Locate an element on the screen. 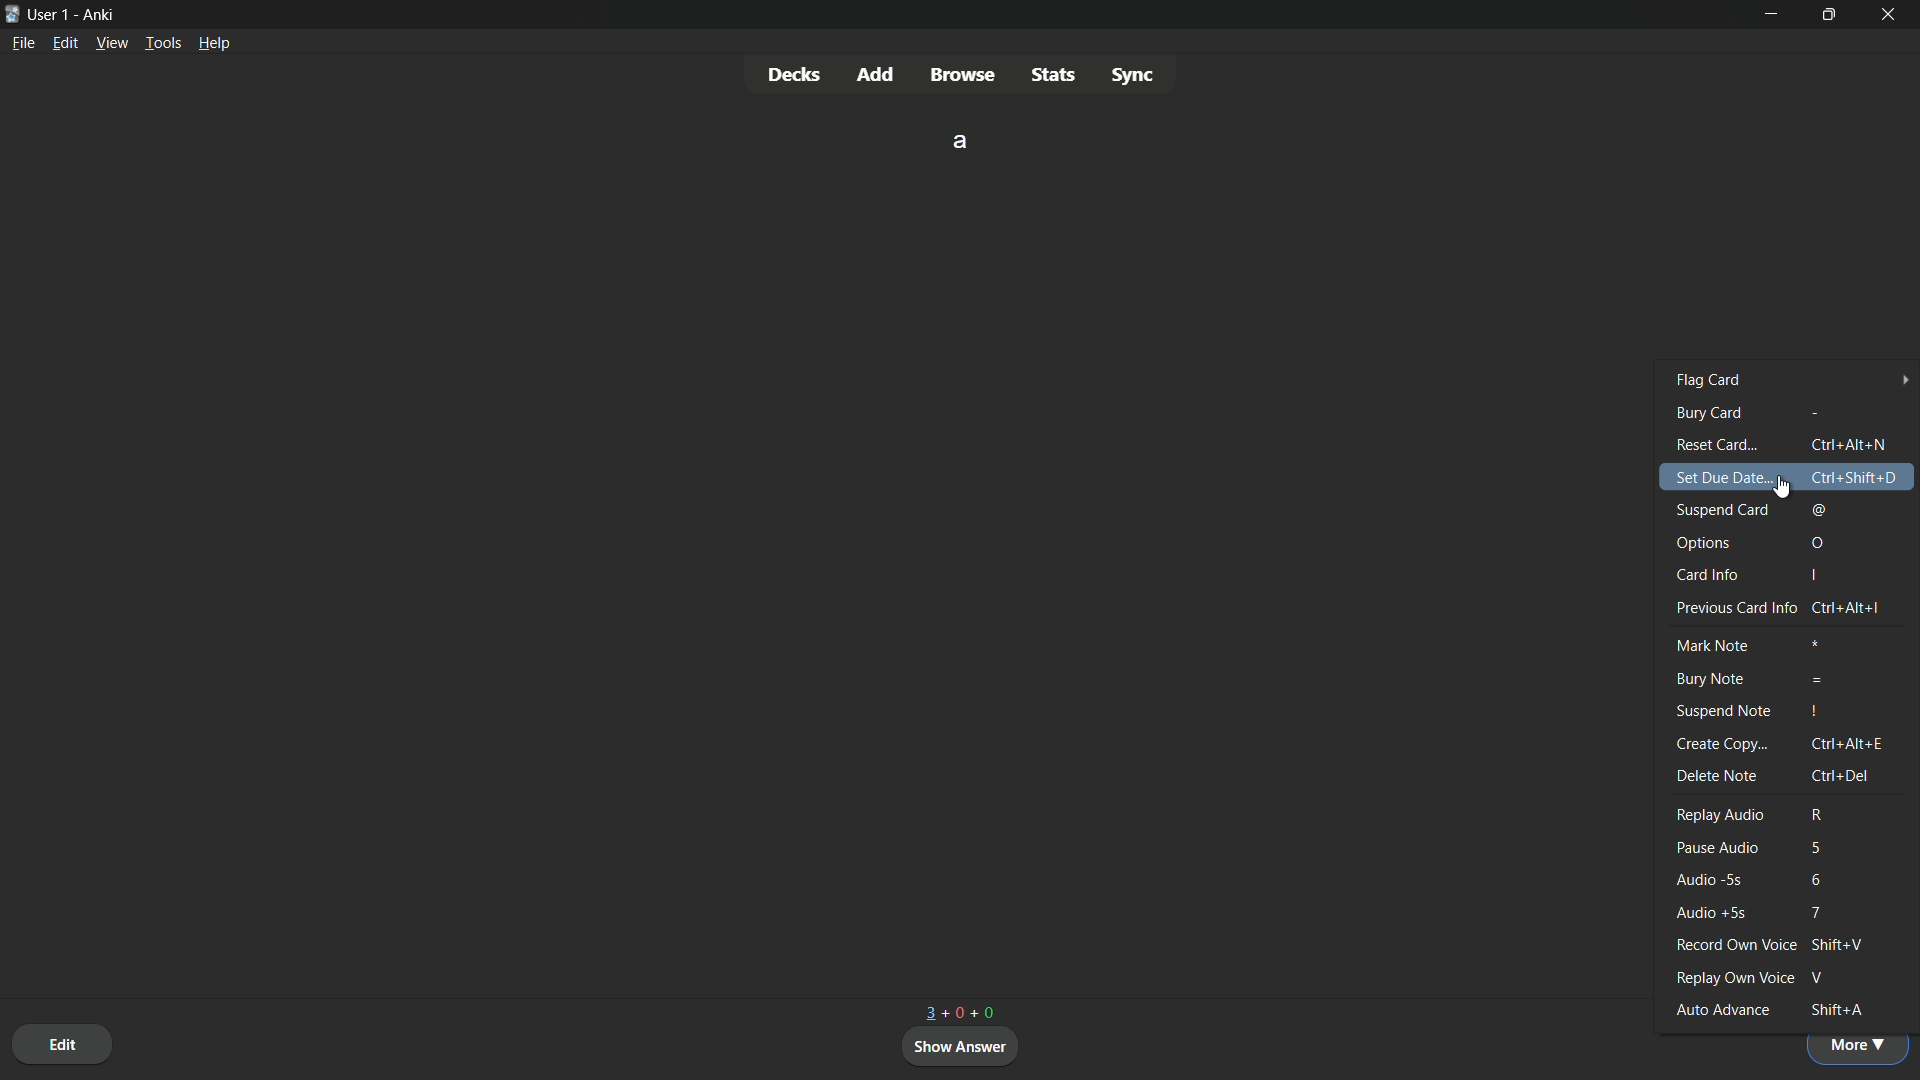  +0 is located at coordinates (984, 1010).